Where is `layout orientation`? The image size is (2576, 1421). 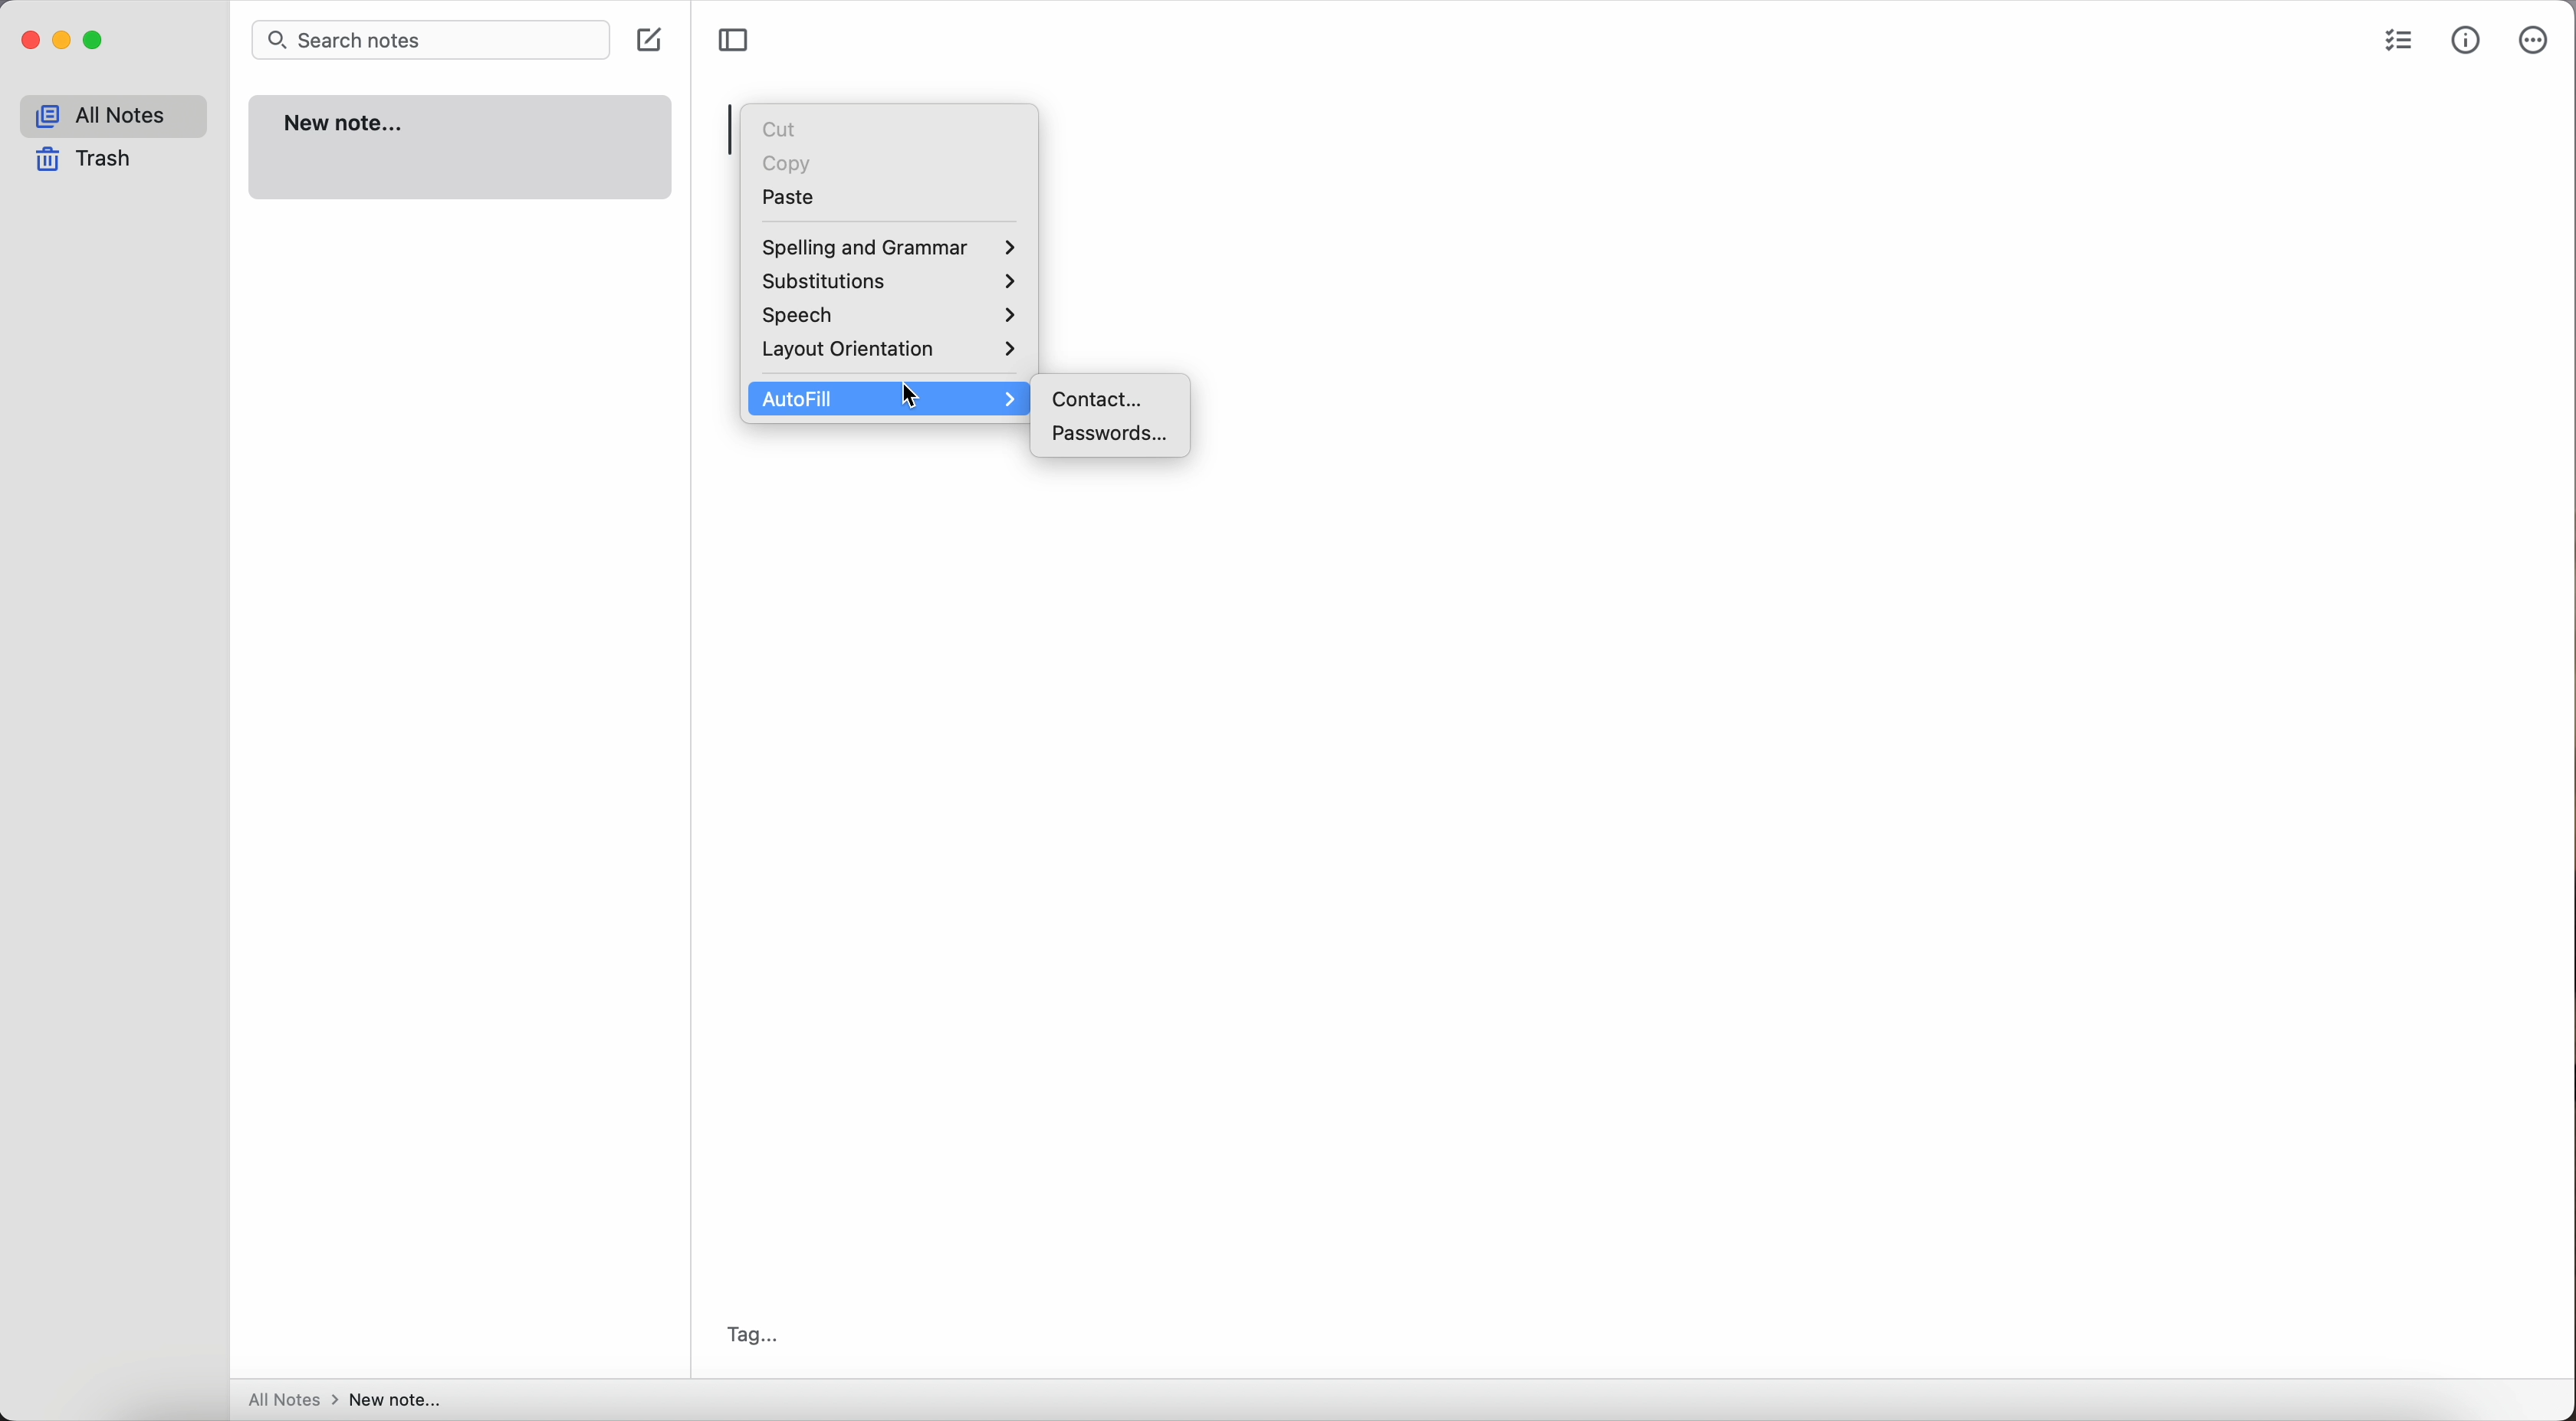
layout orientation is located at coordinates (887, 353).